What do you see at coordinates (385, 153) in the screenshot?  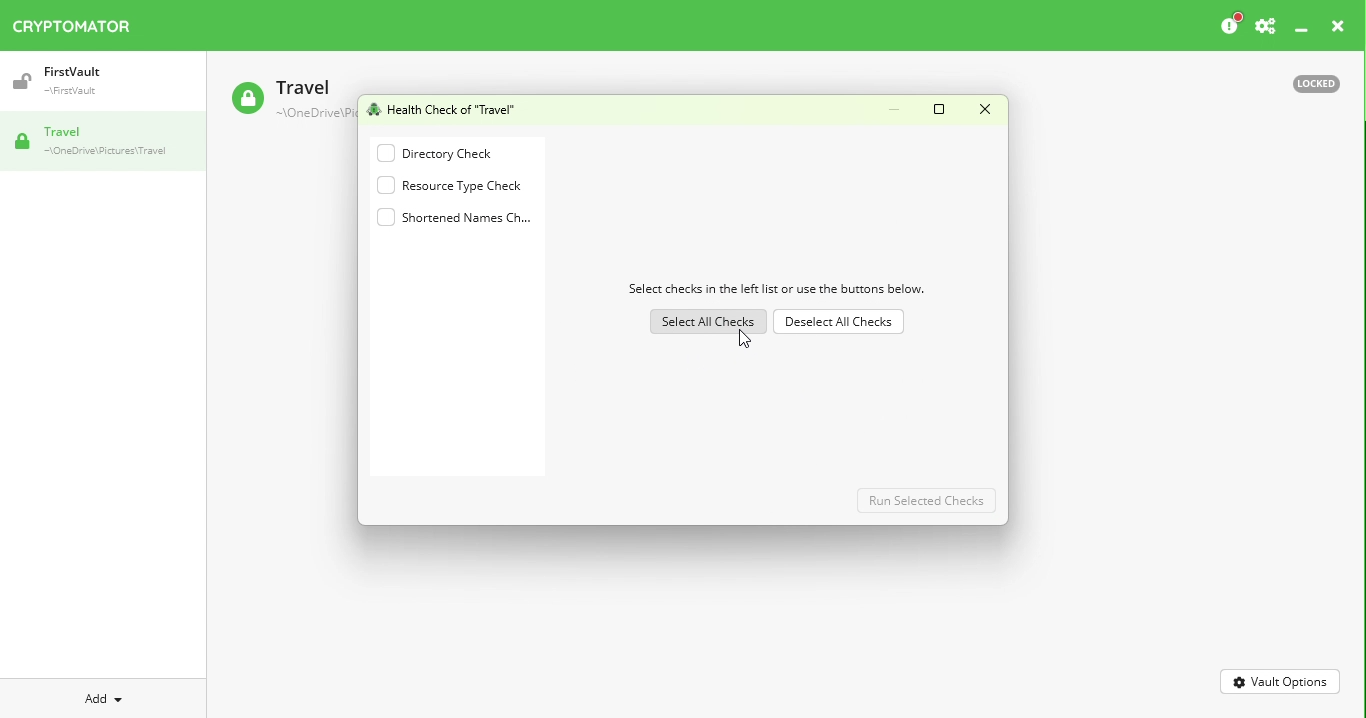 I see `unchecked checkbox` at bounding box center [385, 153].